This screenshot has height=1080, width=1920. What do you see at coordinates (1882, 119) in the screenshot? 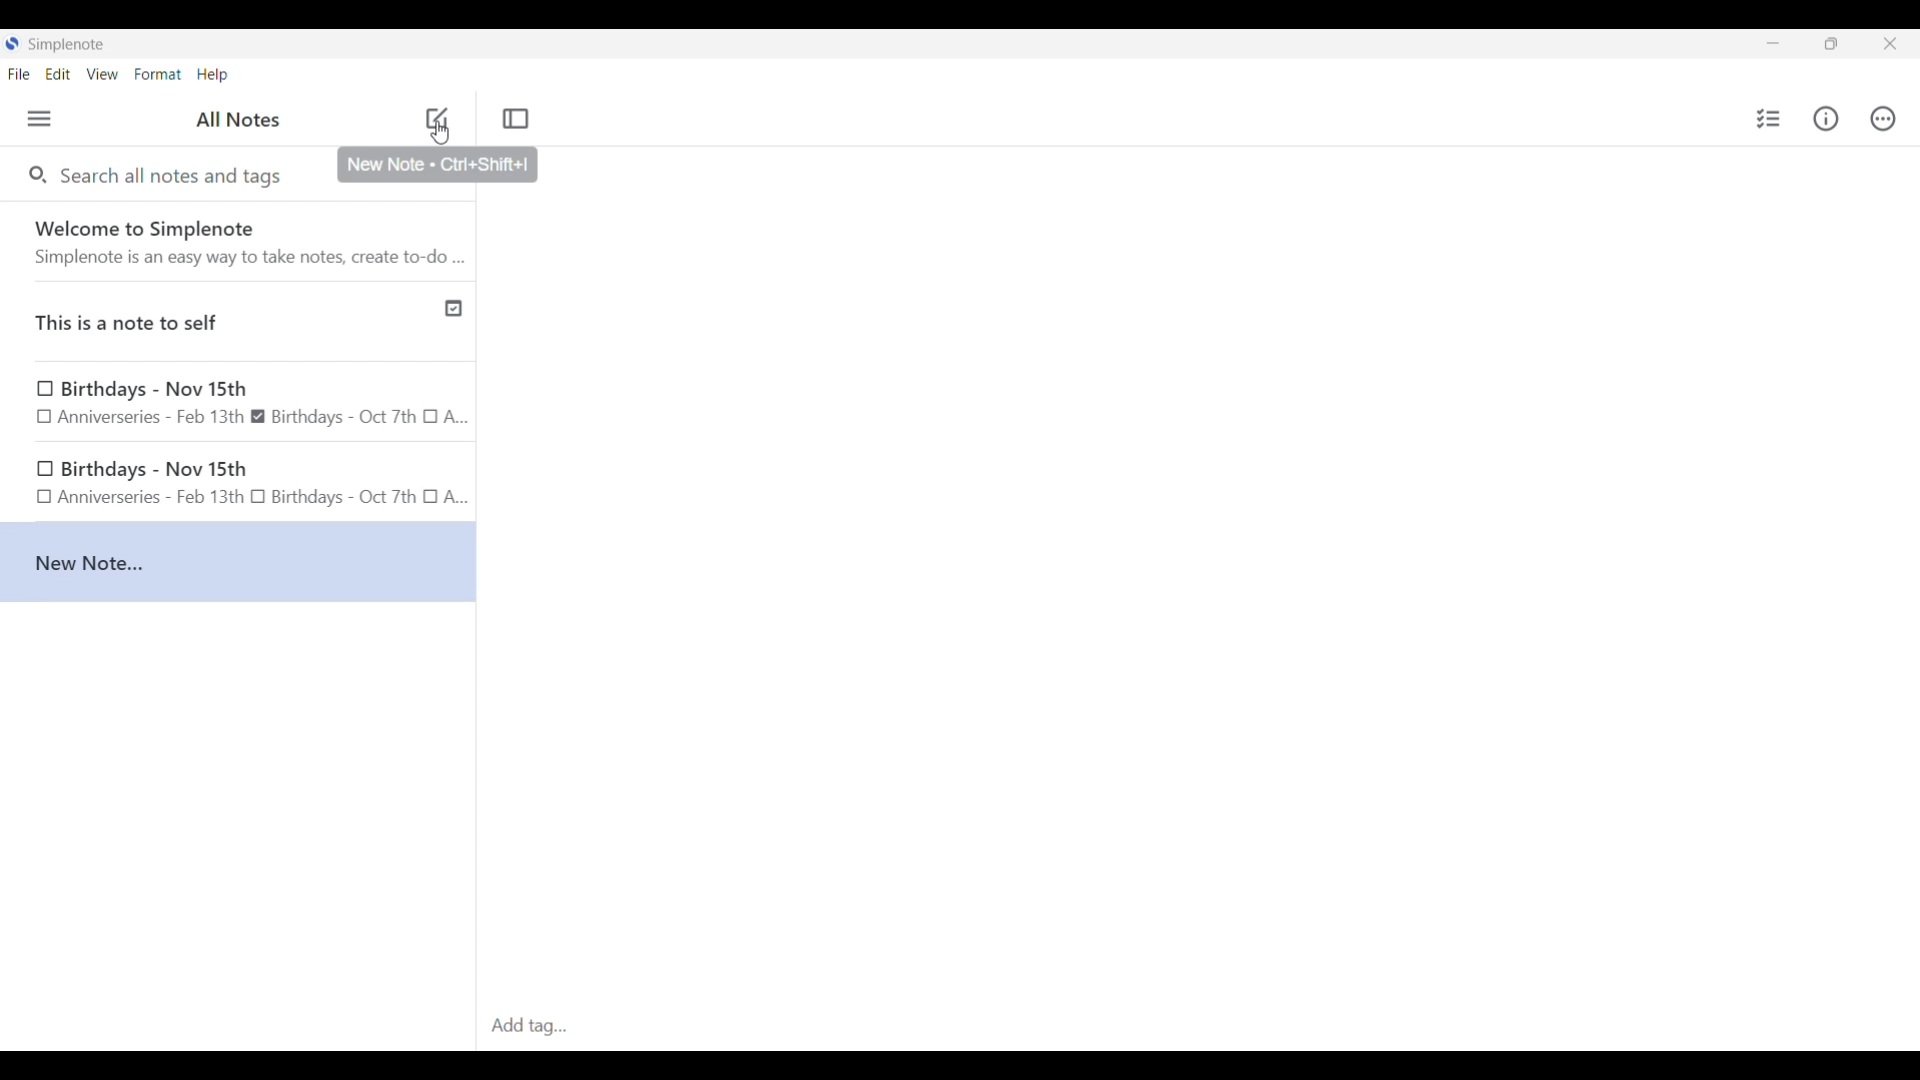
I see `Actions` at bounding box center [1882, 119].